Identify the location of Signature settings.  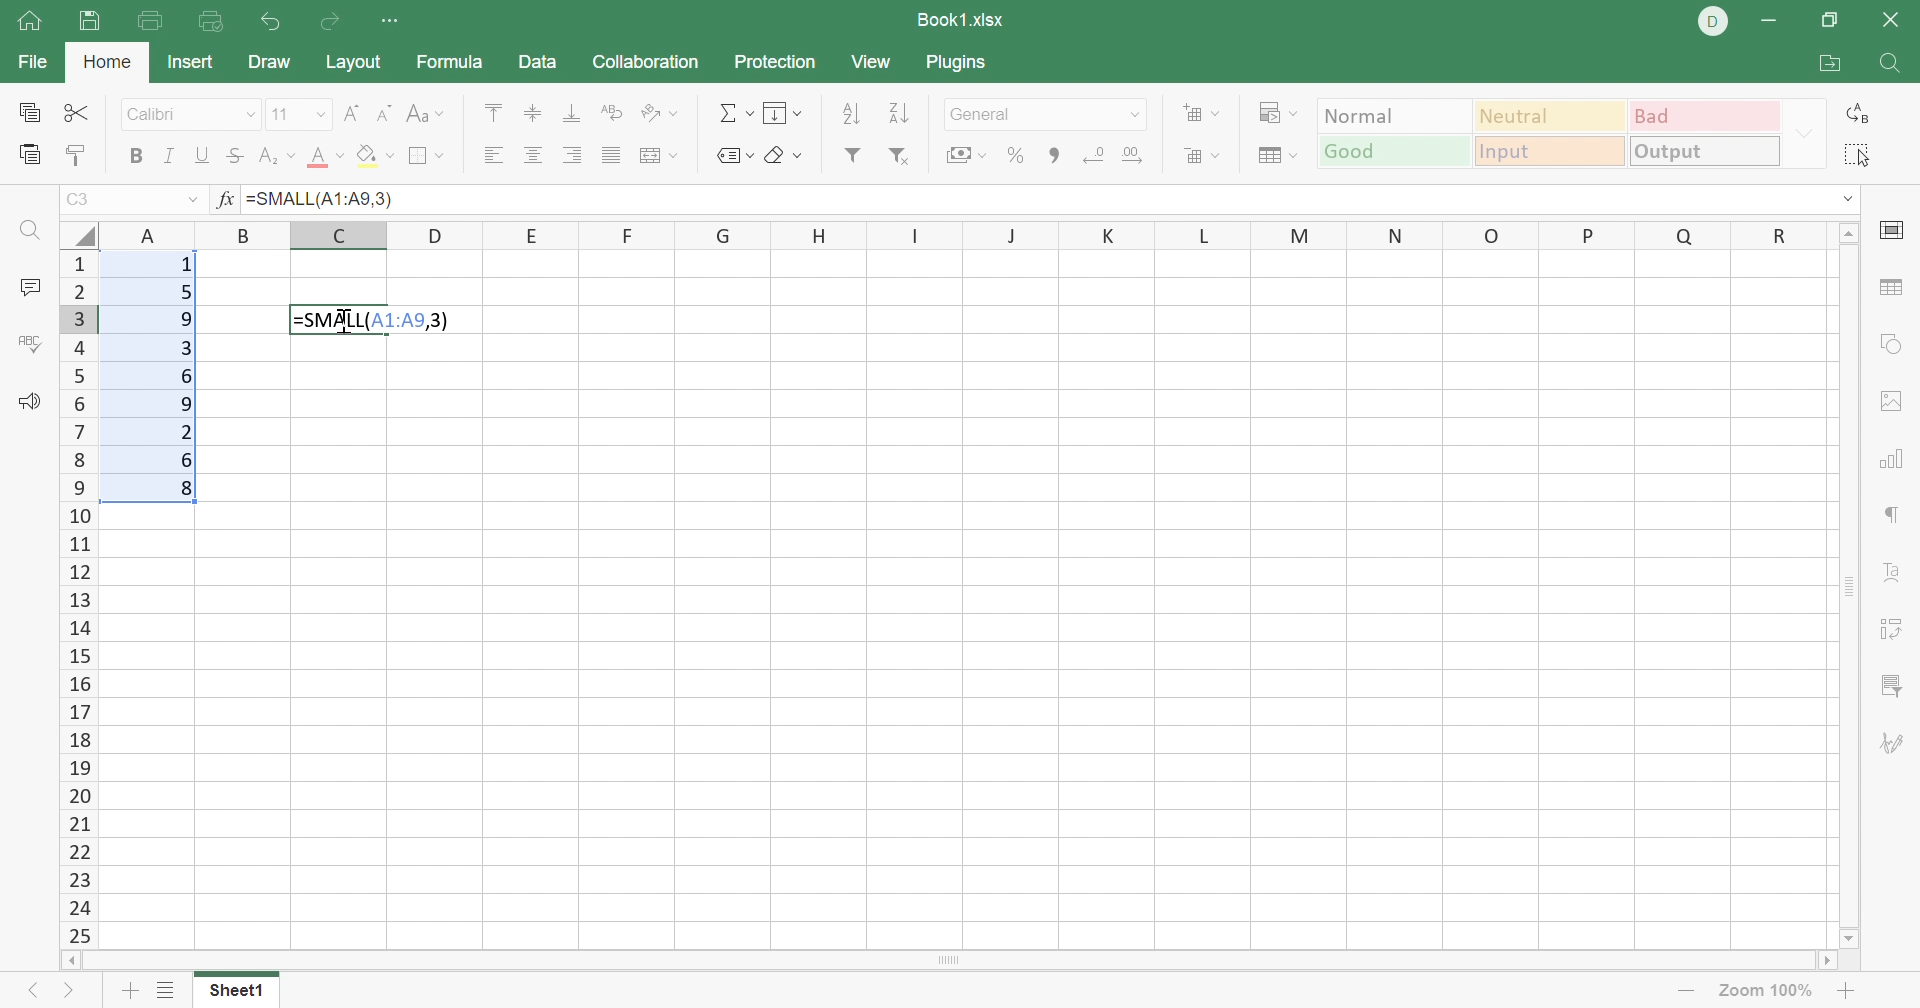
(1895, 748).